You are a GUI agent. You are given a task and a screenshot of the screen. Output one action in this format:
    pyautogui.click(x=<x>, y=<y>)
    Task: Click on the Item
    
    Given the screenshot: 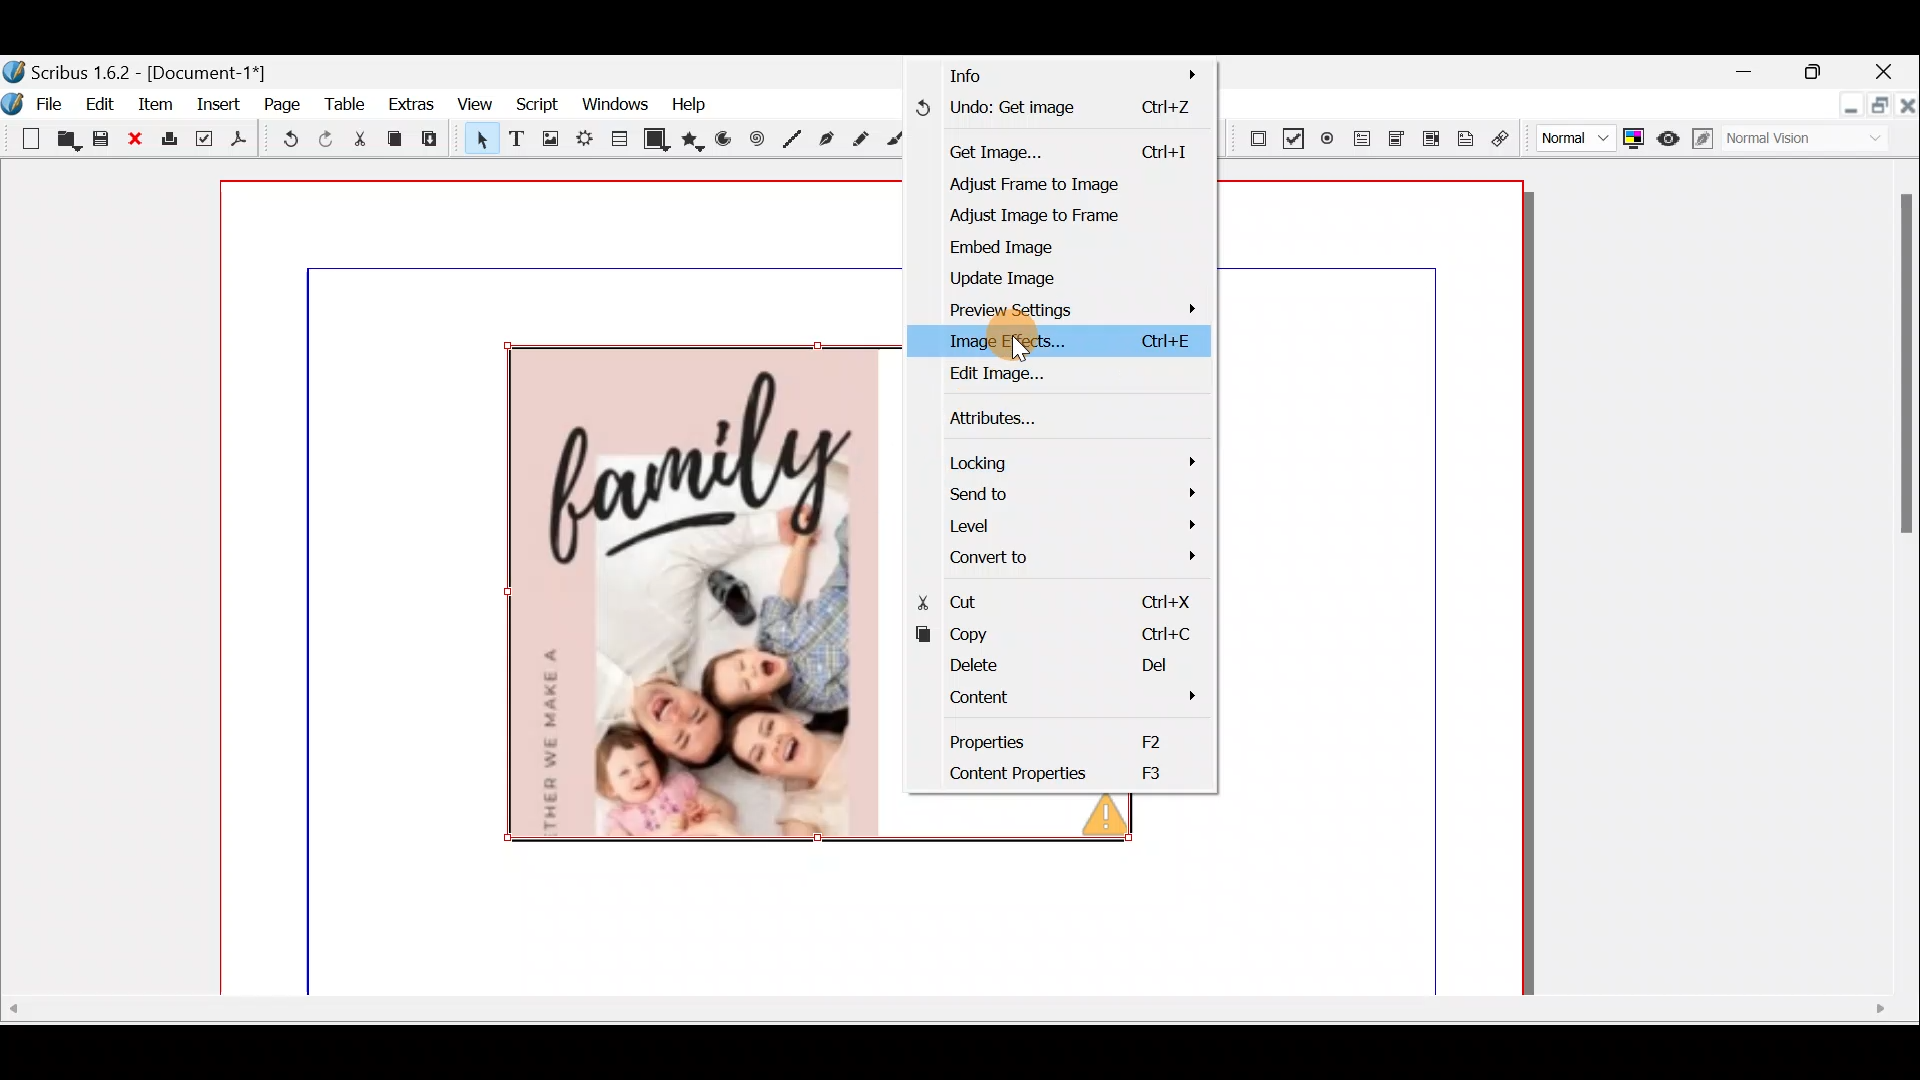 What is the action you would take?
    pyautogui.click(x=156, y=103)
    